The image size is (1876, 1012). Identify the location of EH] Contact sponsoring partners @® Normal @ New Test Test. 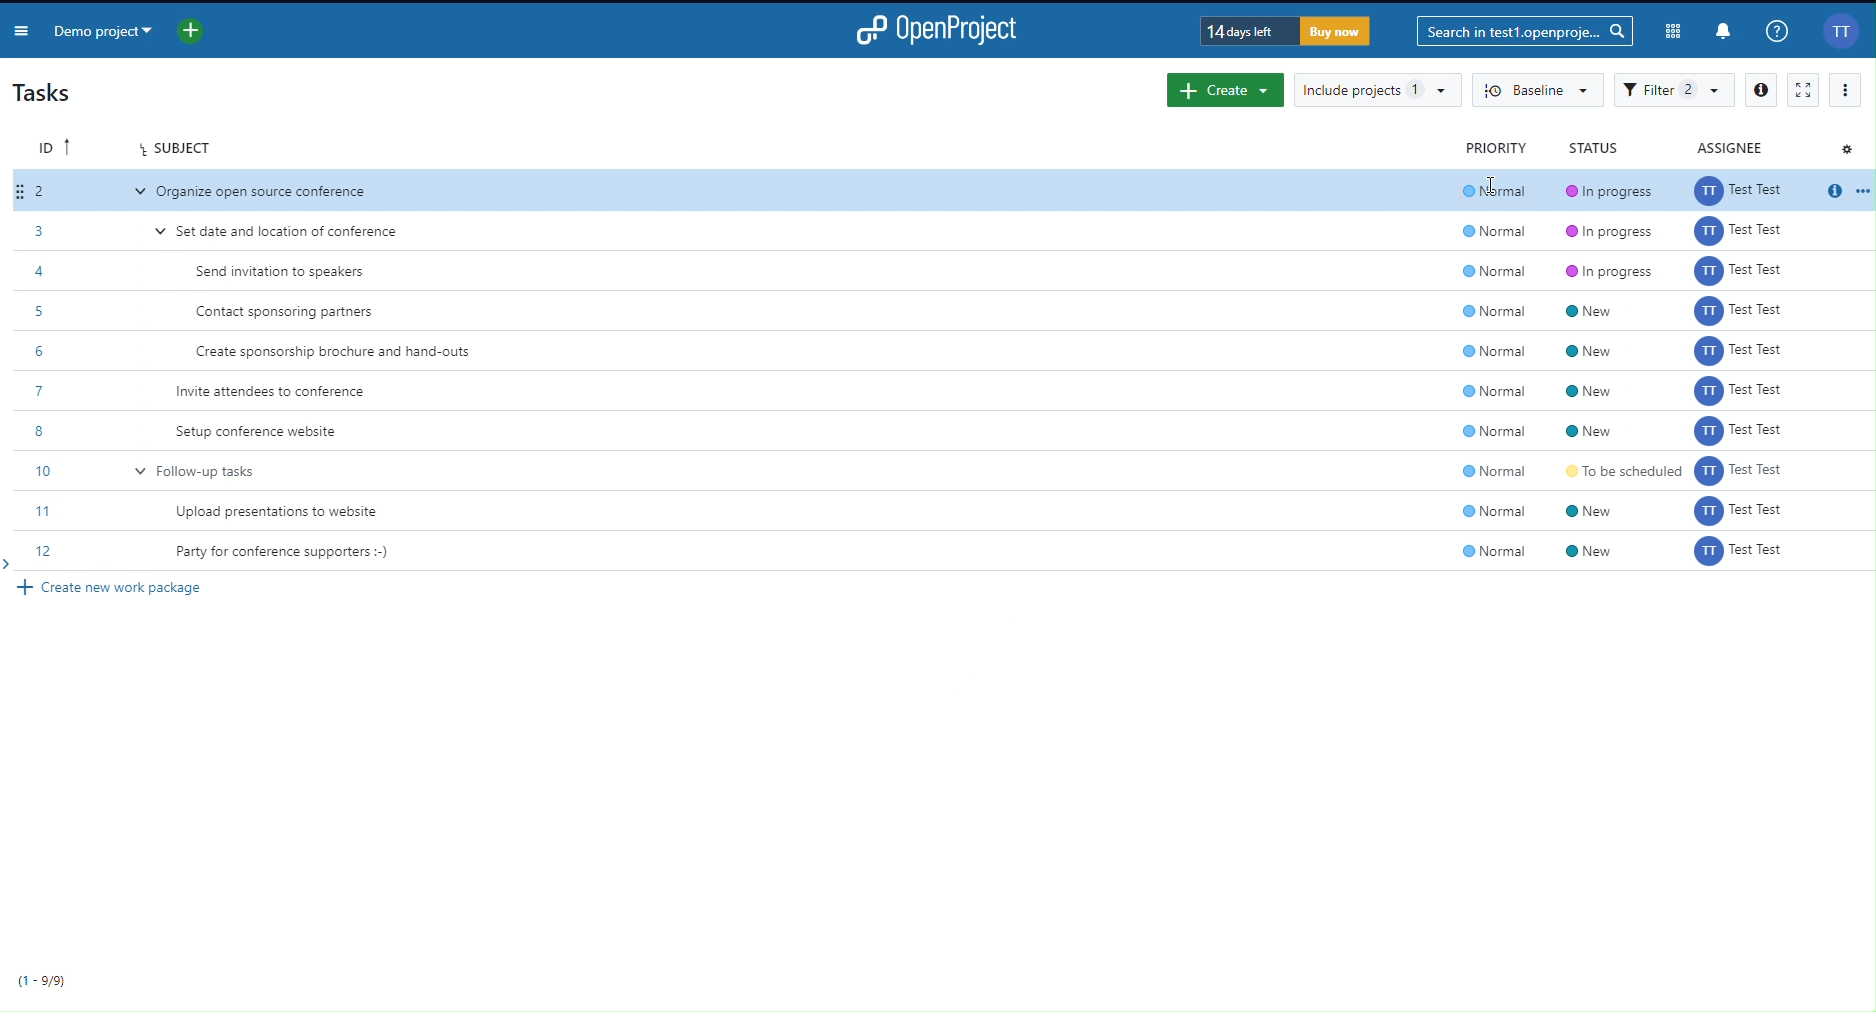
(943, 313).